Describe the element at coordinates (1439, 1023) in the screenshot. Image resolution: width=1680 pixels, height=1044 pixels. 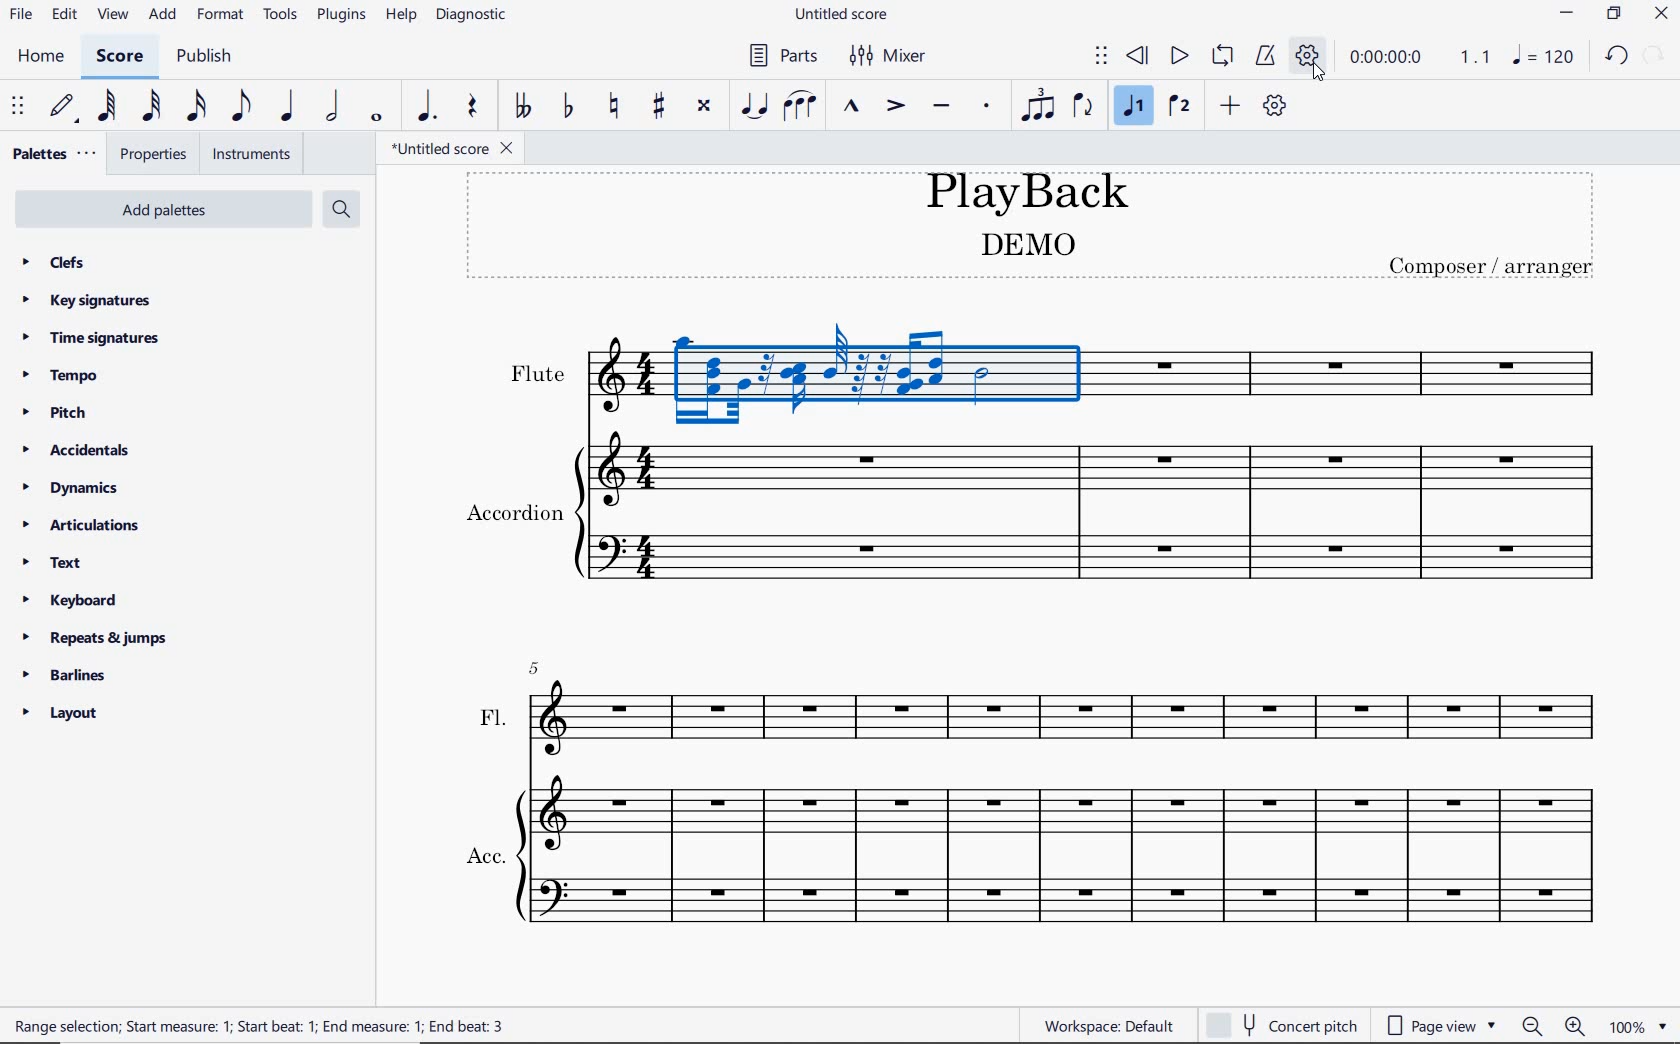
I see `PAGE VIEW` at that location.